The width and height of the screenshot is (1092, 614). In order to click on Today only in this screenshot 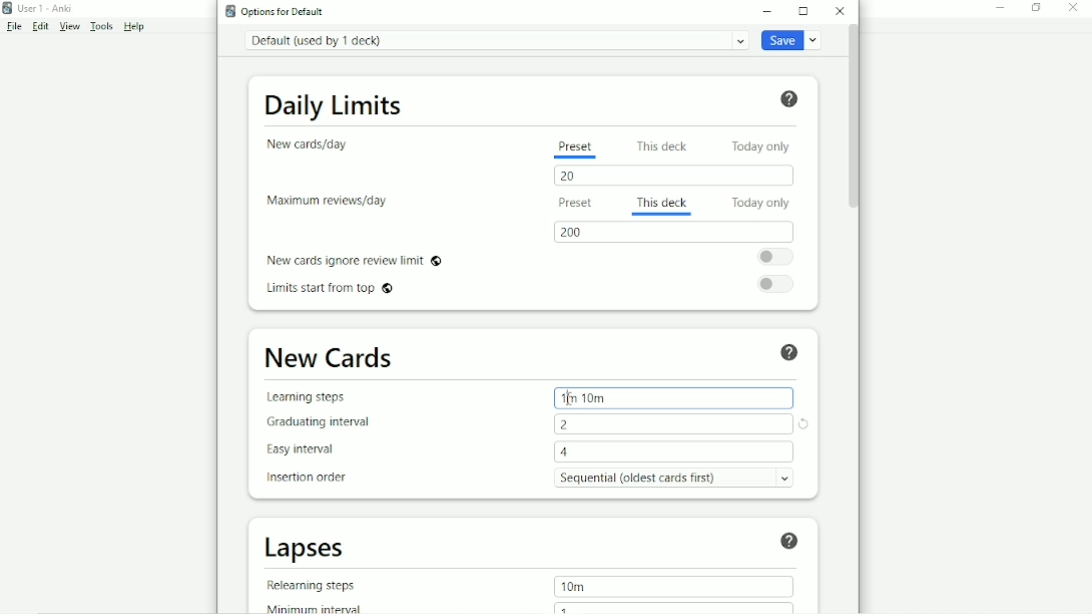, I will do `click(762, 146)`.